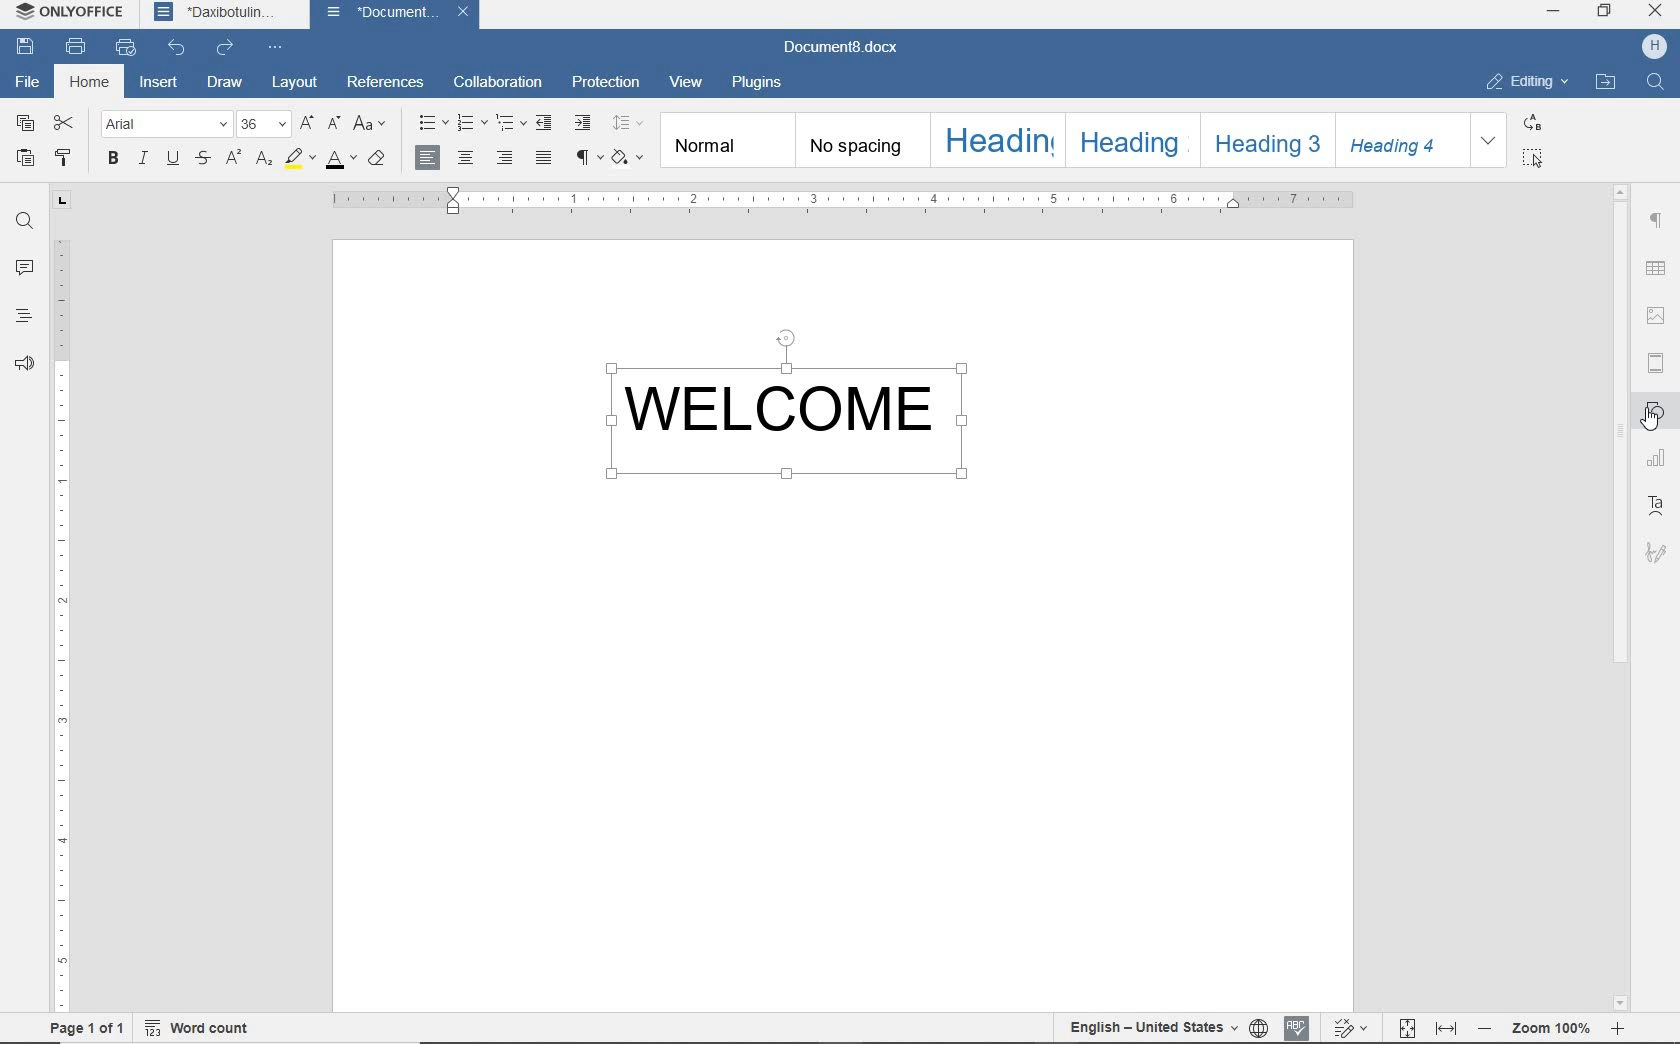 Image resolution: width=1680 pixels, height=1044 pixels. What do you see at coordinates (866, 139) in the screenshot?
I see `NO SPACING` at bounding box center [866, 139].